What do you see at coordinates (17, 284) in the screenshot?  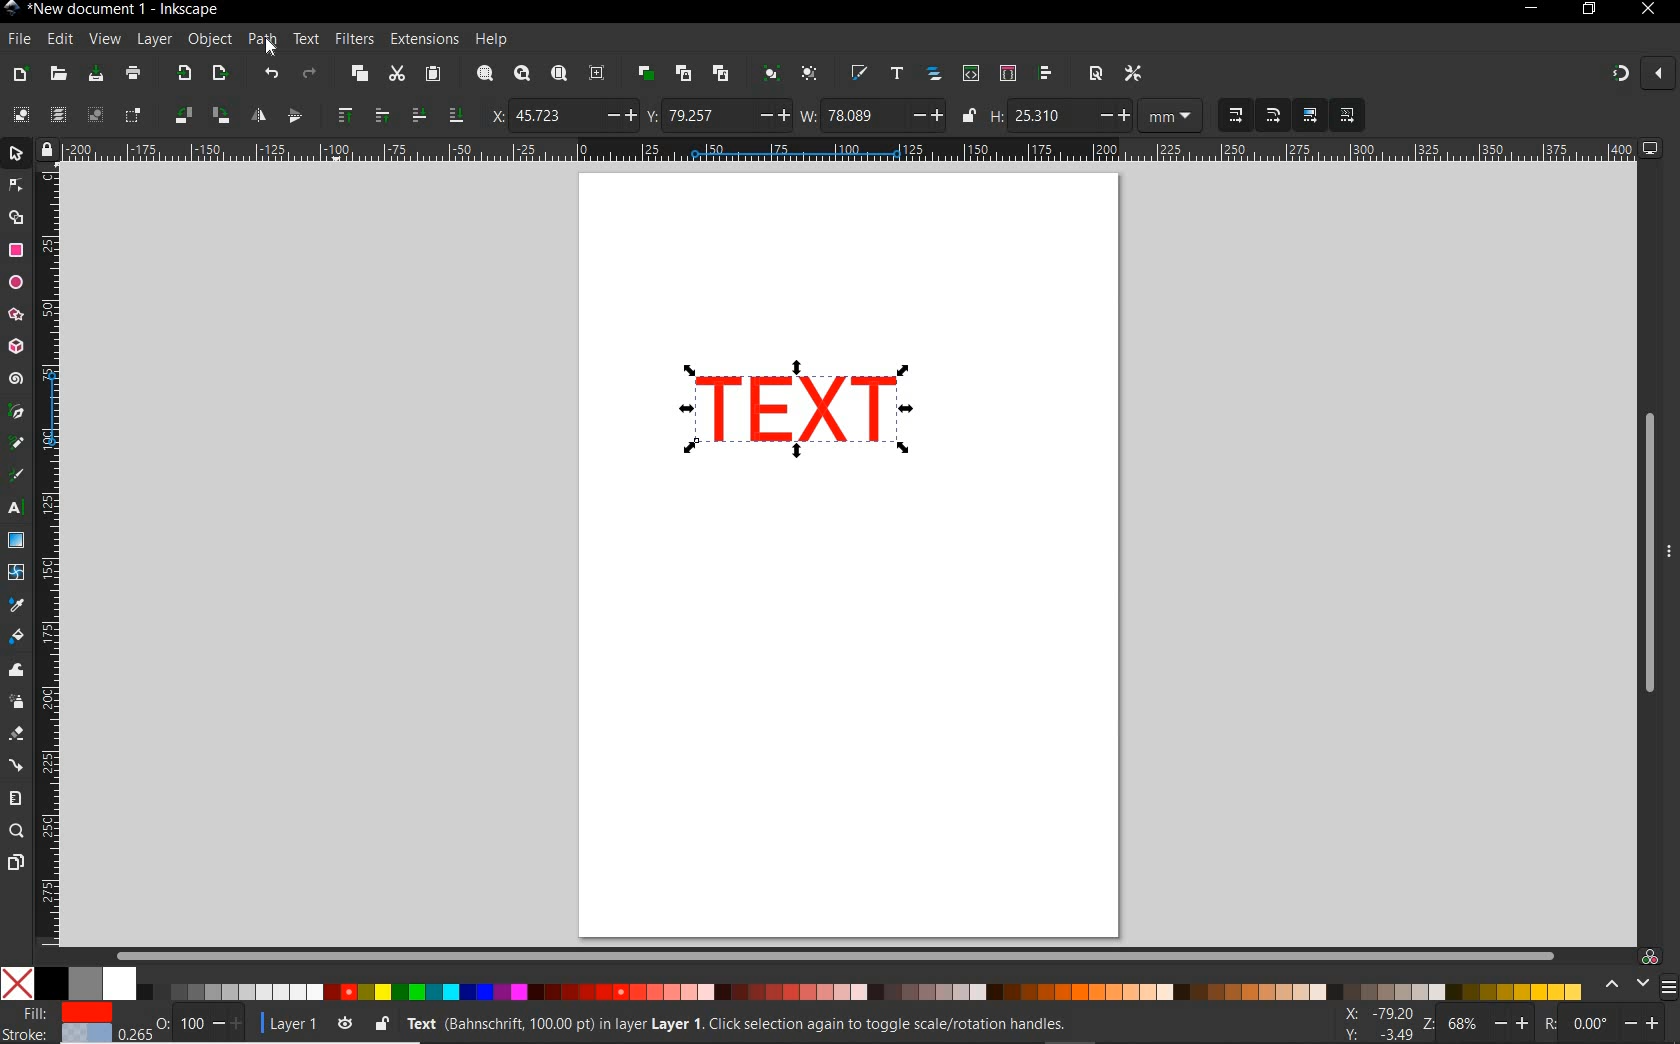 I see `ELLIPSE TOOL` at bounding box center [17, 284].